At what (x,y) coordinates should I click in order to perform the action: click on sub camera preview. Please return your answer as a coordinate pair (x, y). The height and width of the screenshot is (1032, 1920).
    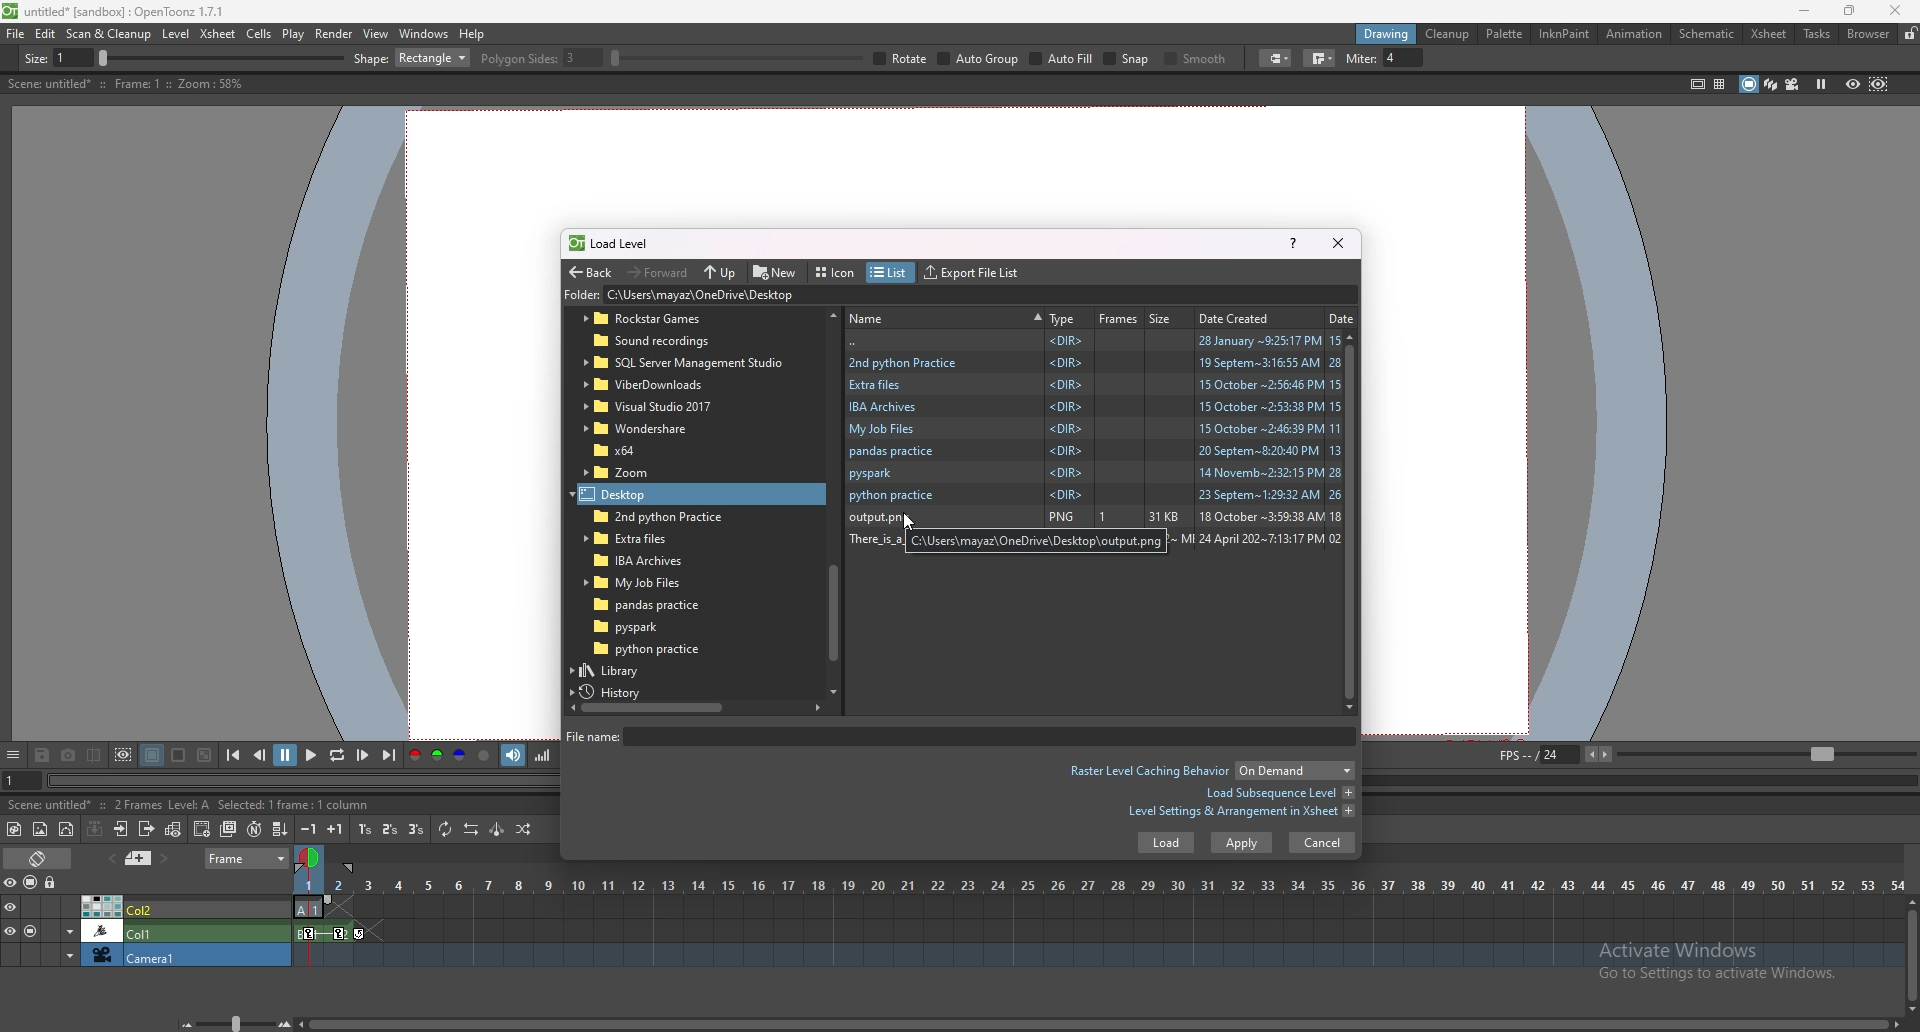
    Looking at the image, I should click on (1879, 83).